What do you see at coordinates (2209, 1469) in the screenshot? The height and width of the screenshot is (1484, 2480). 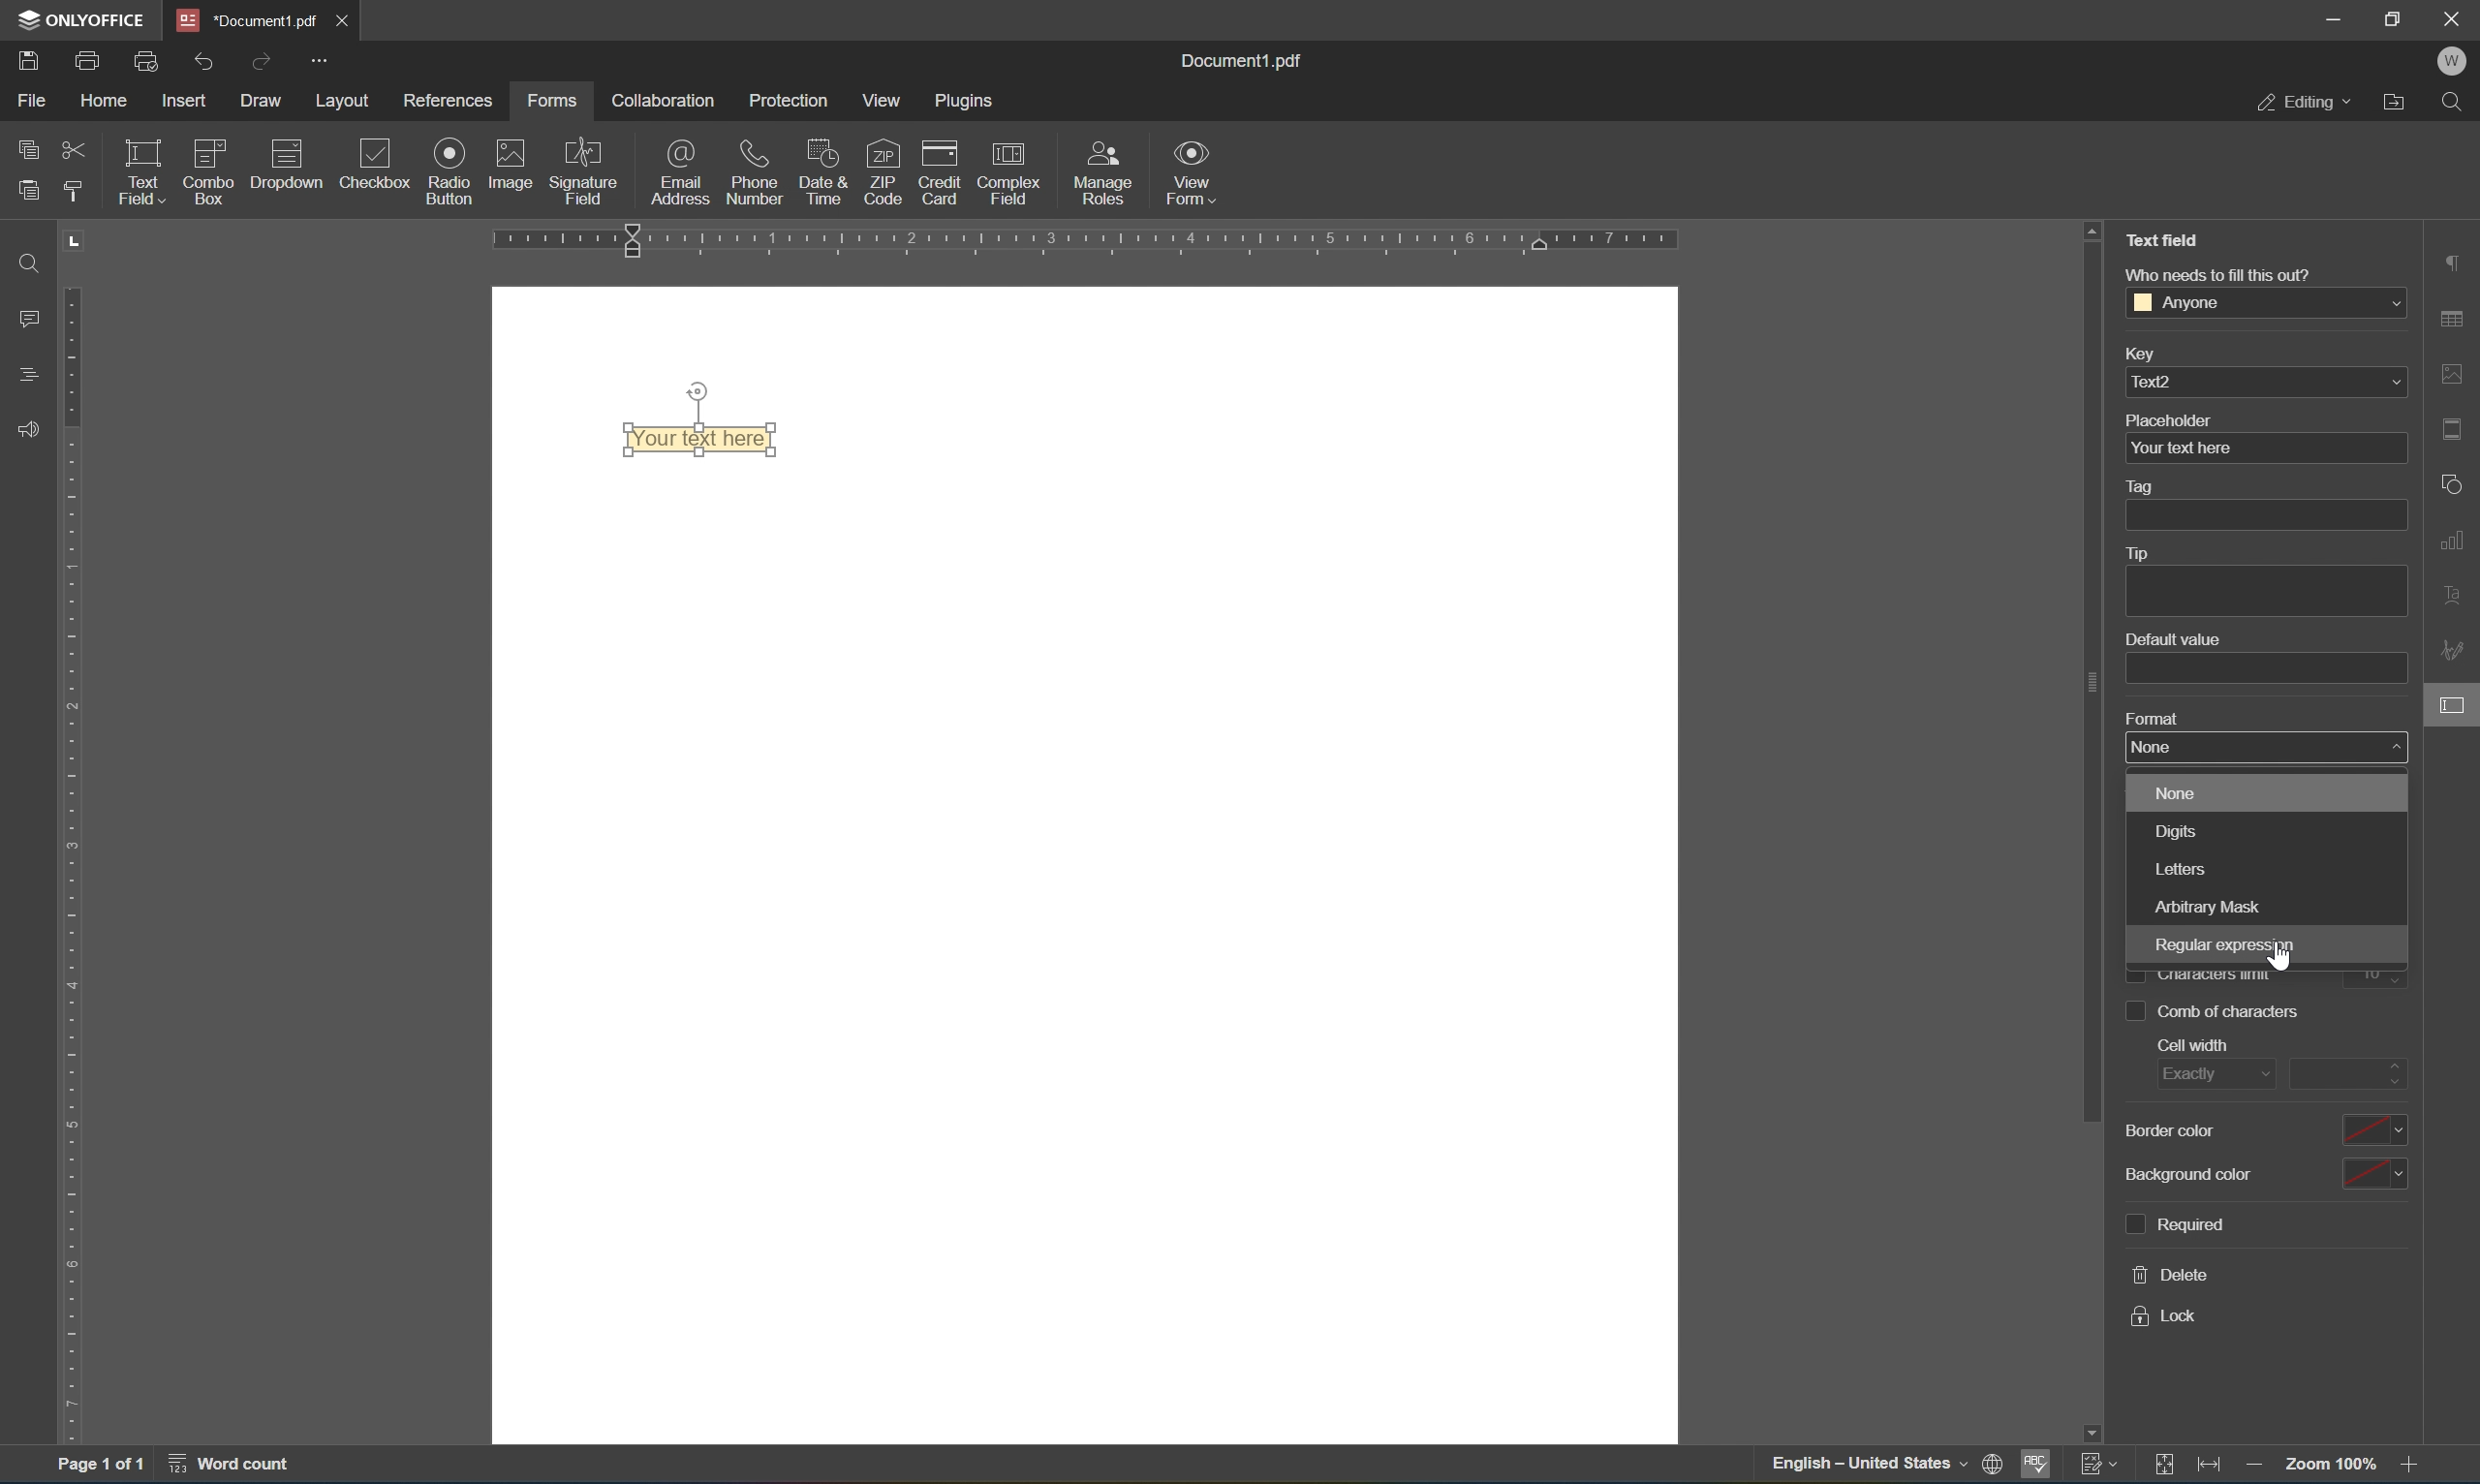 I see `fit to width` at bounding box center [2209, 1469].